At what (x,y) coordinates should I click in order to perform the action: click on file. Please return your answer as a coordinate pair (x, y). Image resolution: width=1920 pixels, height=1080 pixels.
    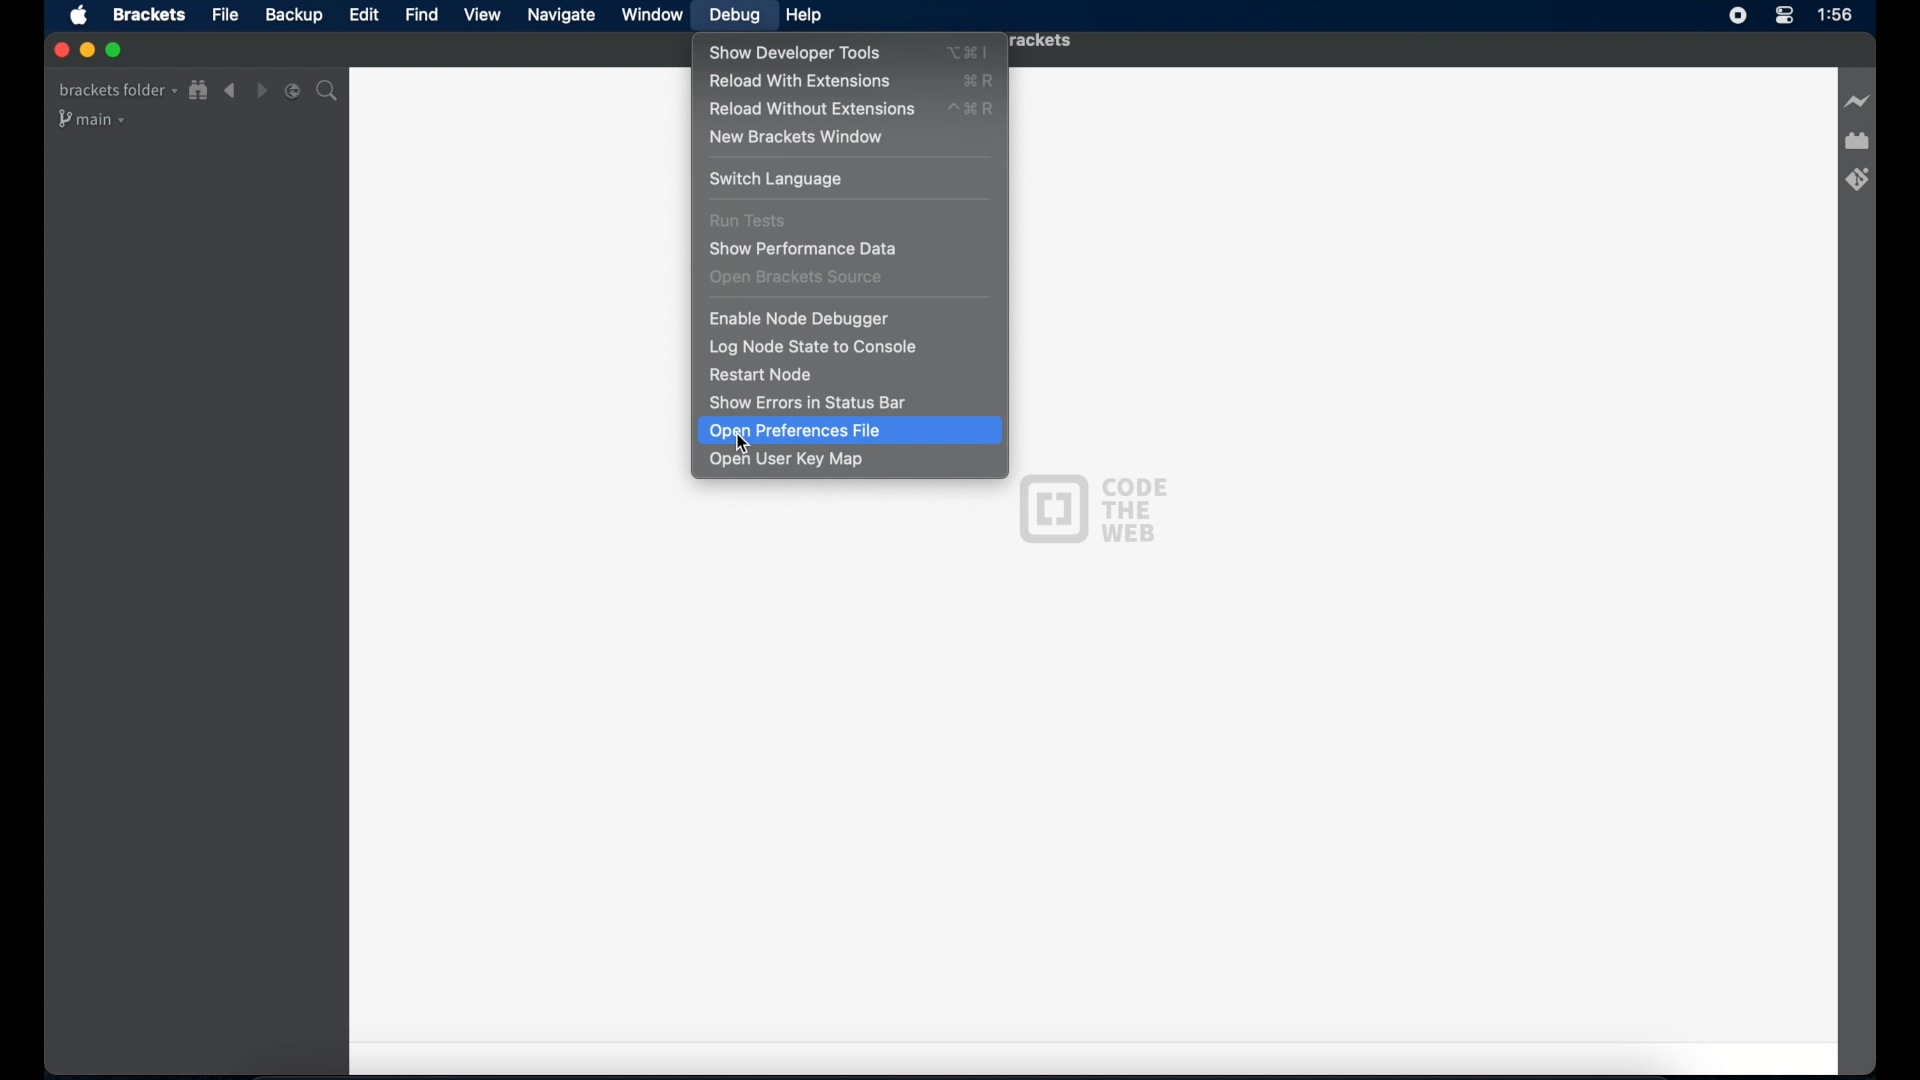
    Looking at the image, I should click on (225, 15).